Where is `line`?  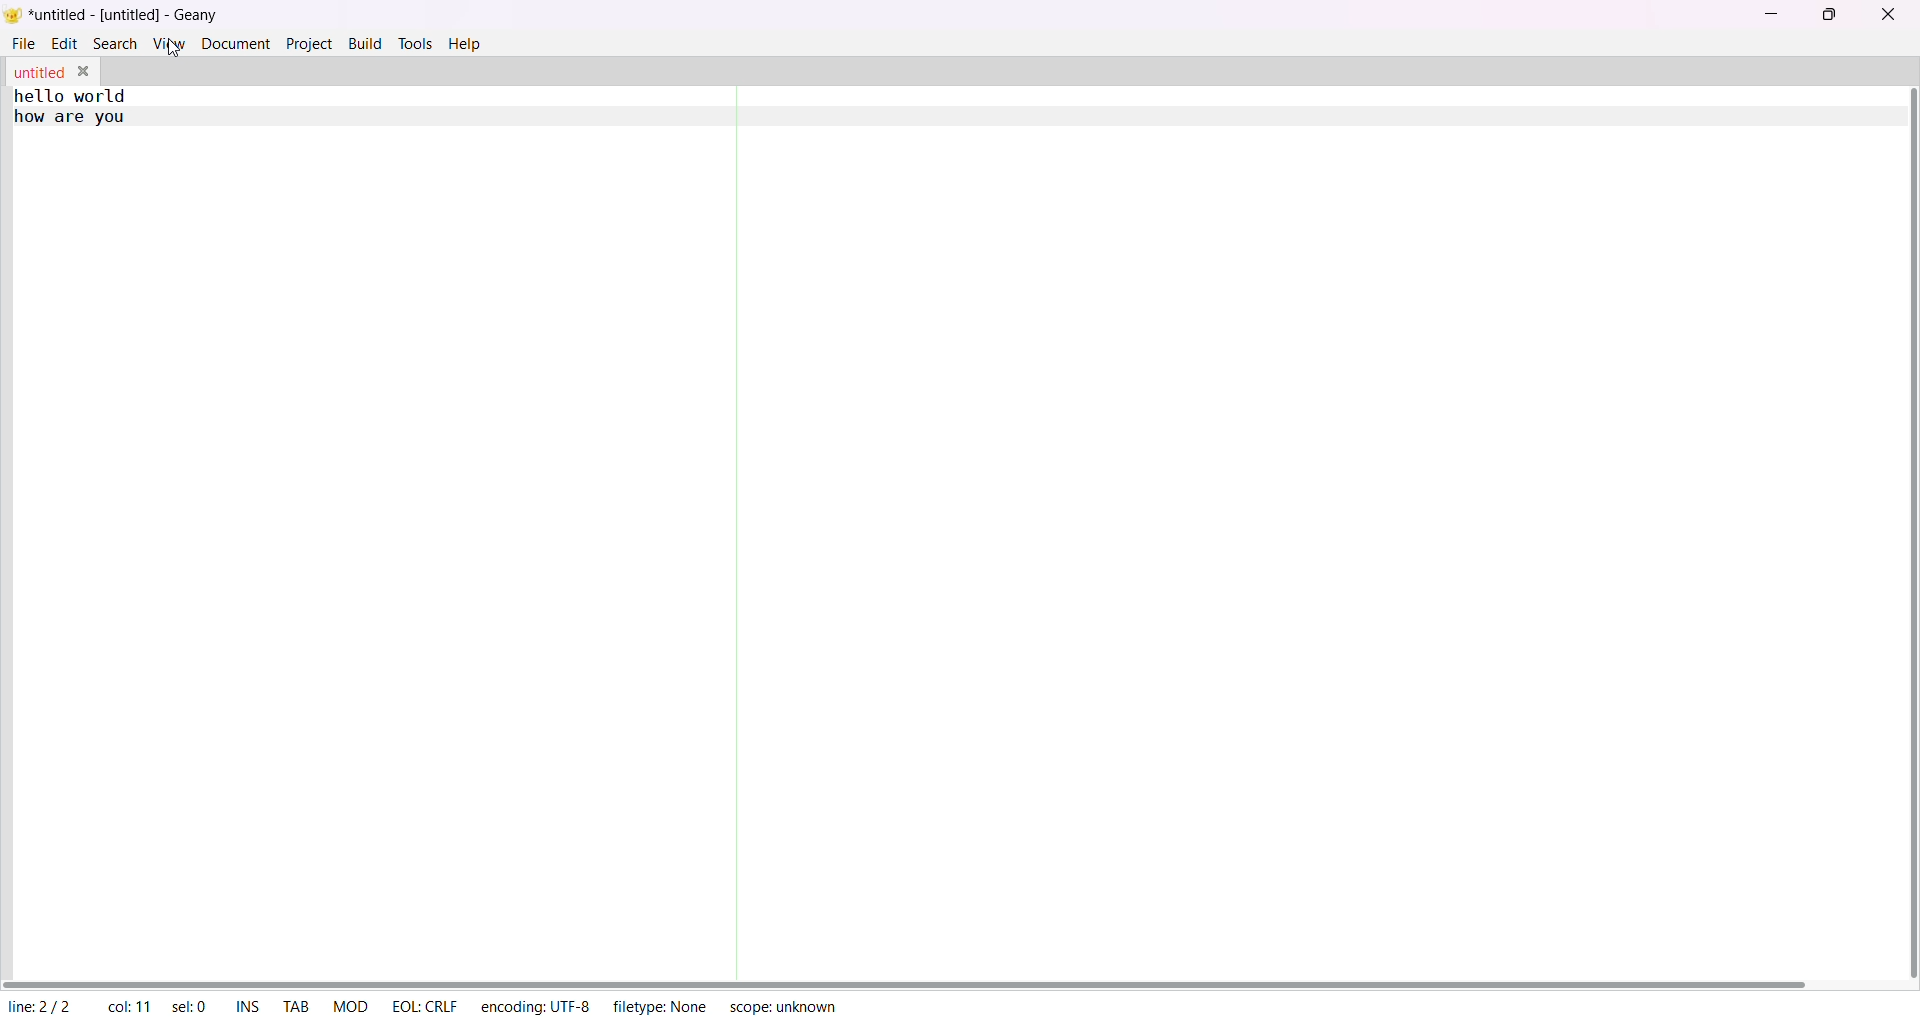 line is located at coordinates (39, 1003).